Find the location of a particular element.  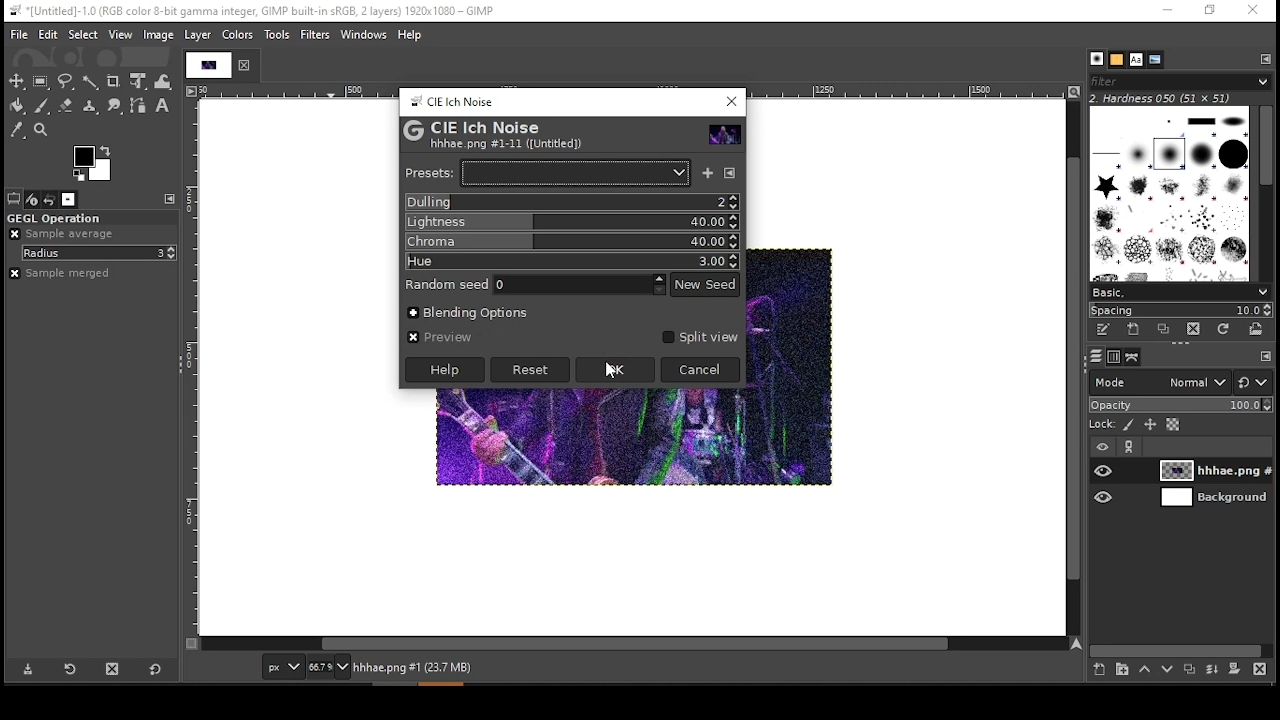

paint brush tool is located at coordinates (40, 104).